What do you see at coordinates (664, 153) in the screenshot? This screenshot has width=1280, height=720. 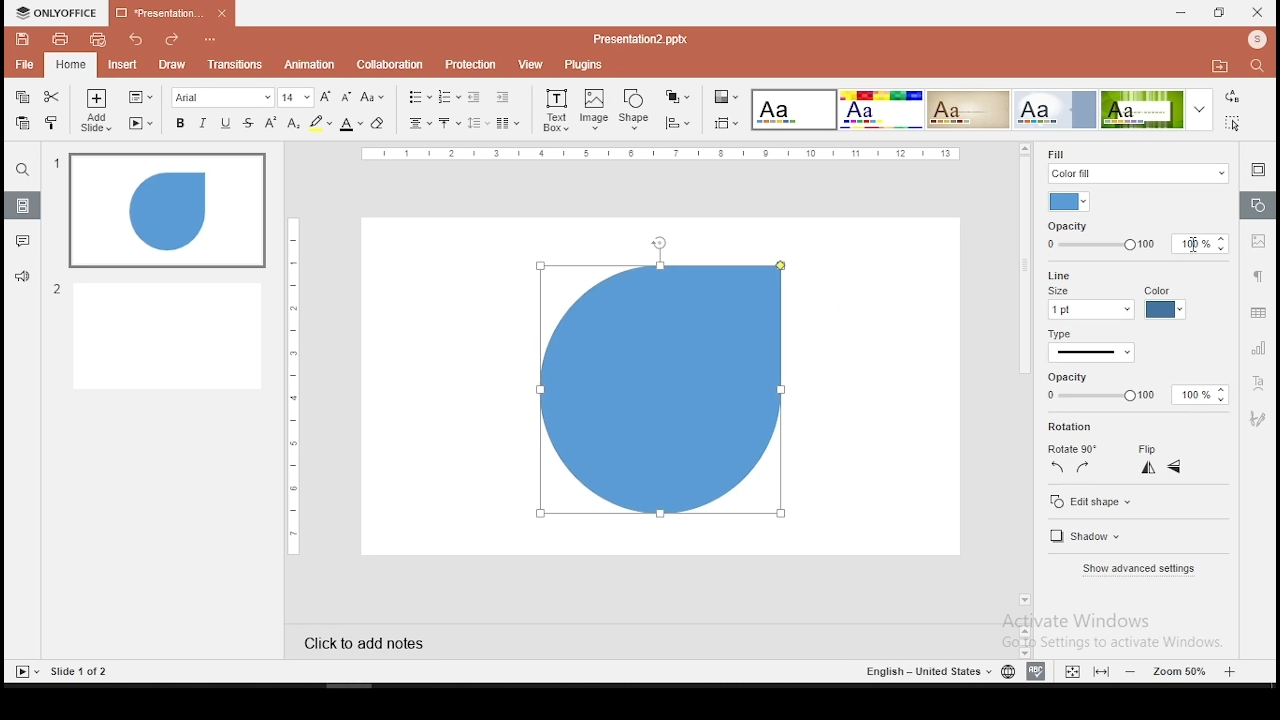 I see `horizontal scale` at bounding box center [664, 153].